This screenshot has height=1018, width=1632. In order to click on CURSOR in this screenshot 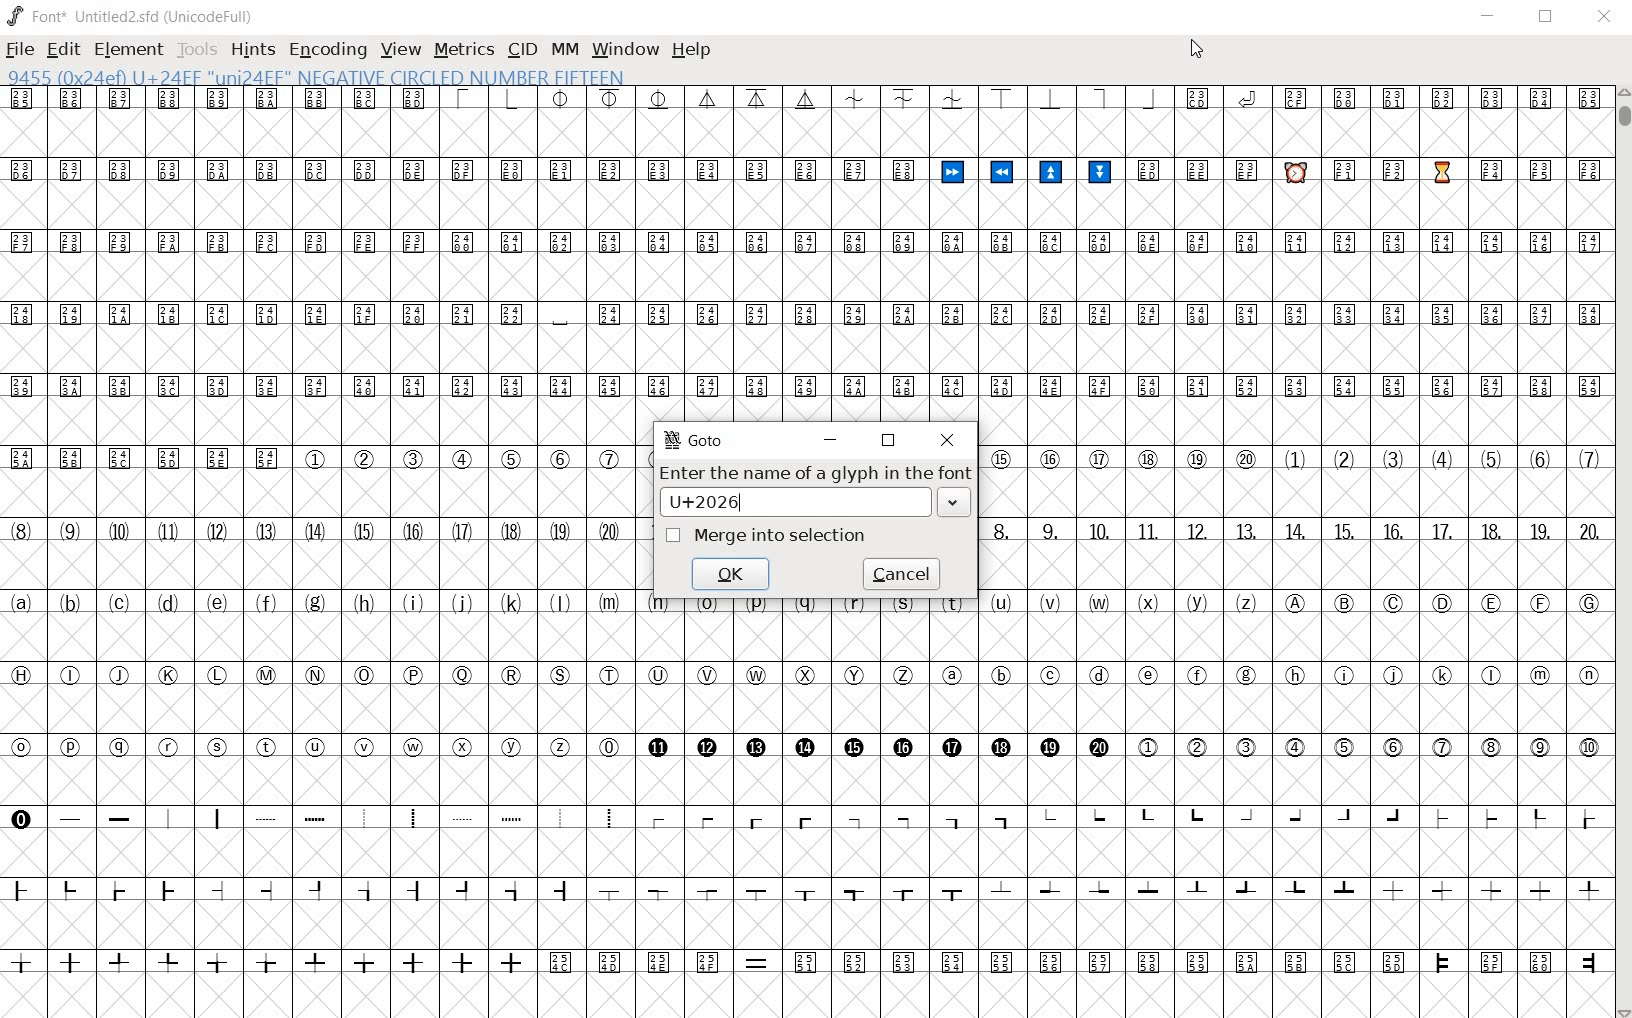, I will do `click(1195, 49)`.